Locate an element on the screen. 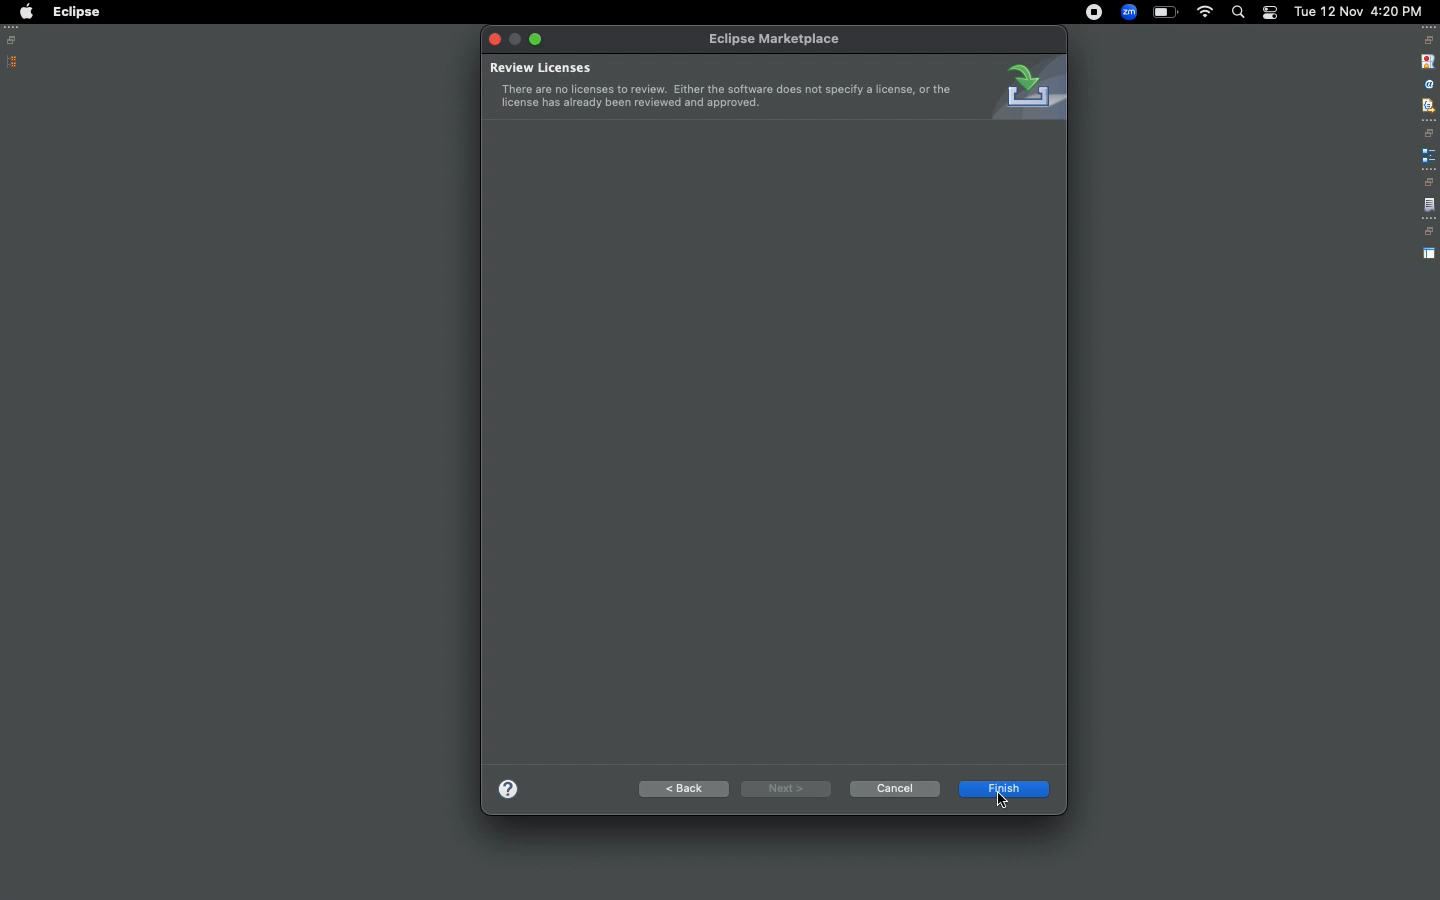 The image size is (1440, 900). Back is located at coordinates (680, 788).